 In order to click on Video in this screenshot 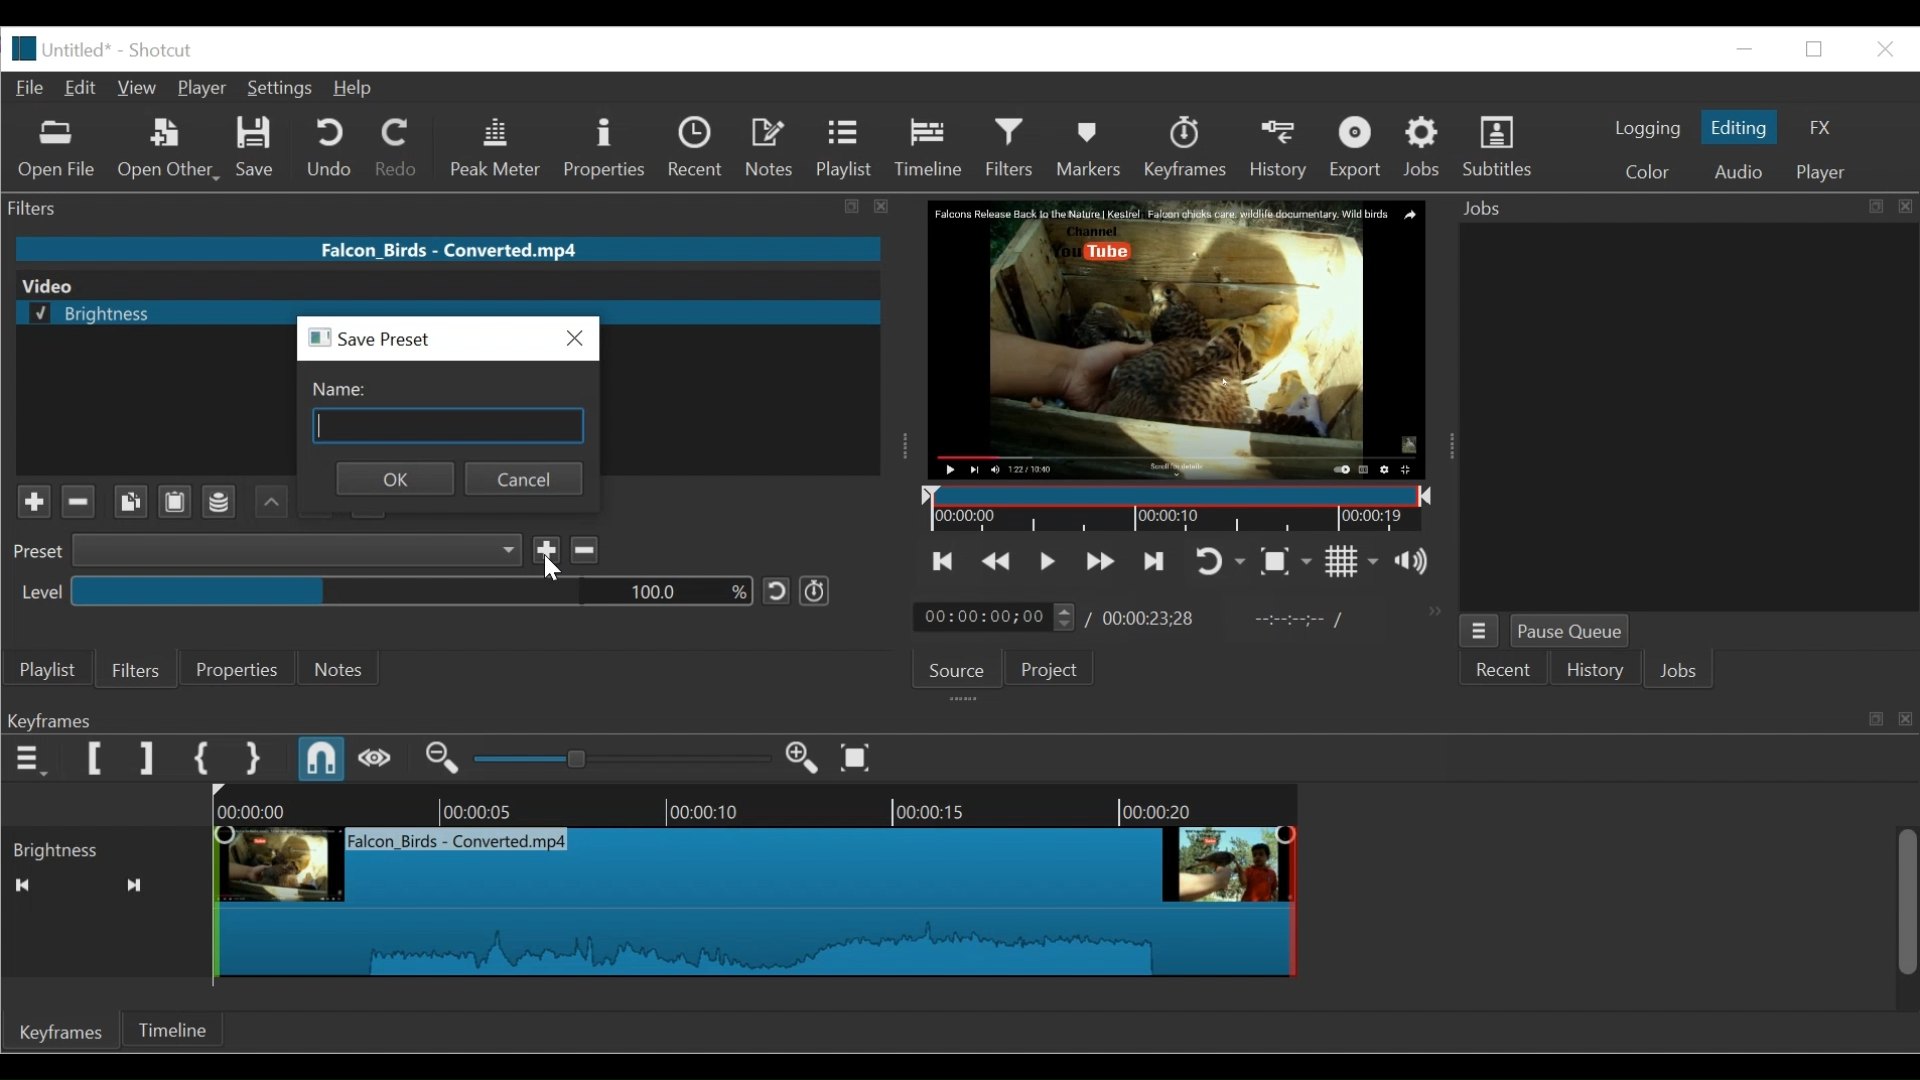, I will do `click(436, 285)`.